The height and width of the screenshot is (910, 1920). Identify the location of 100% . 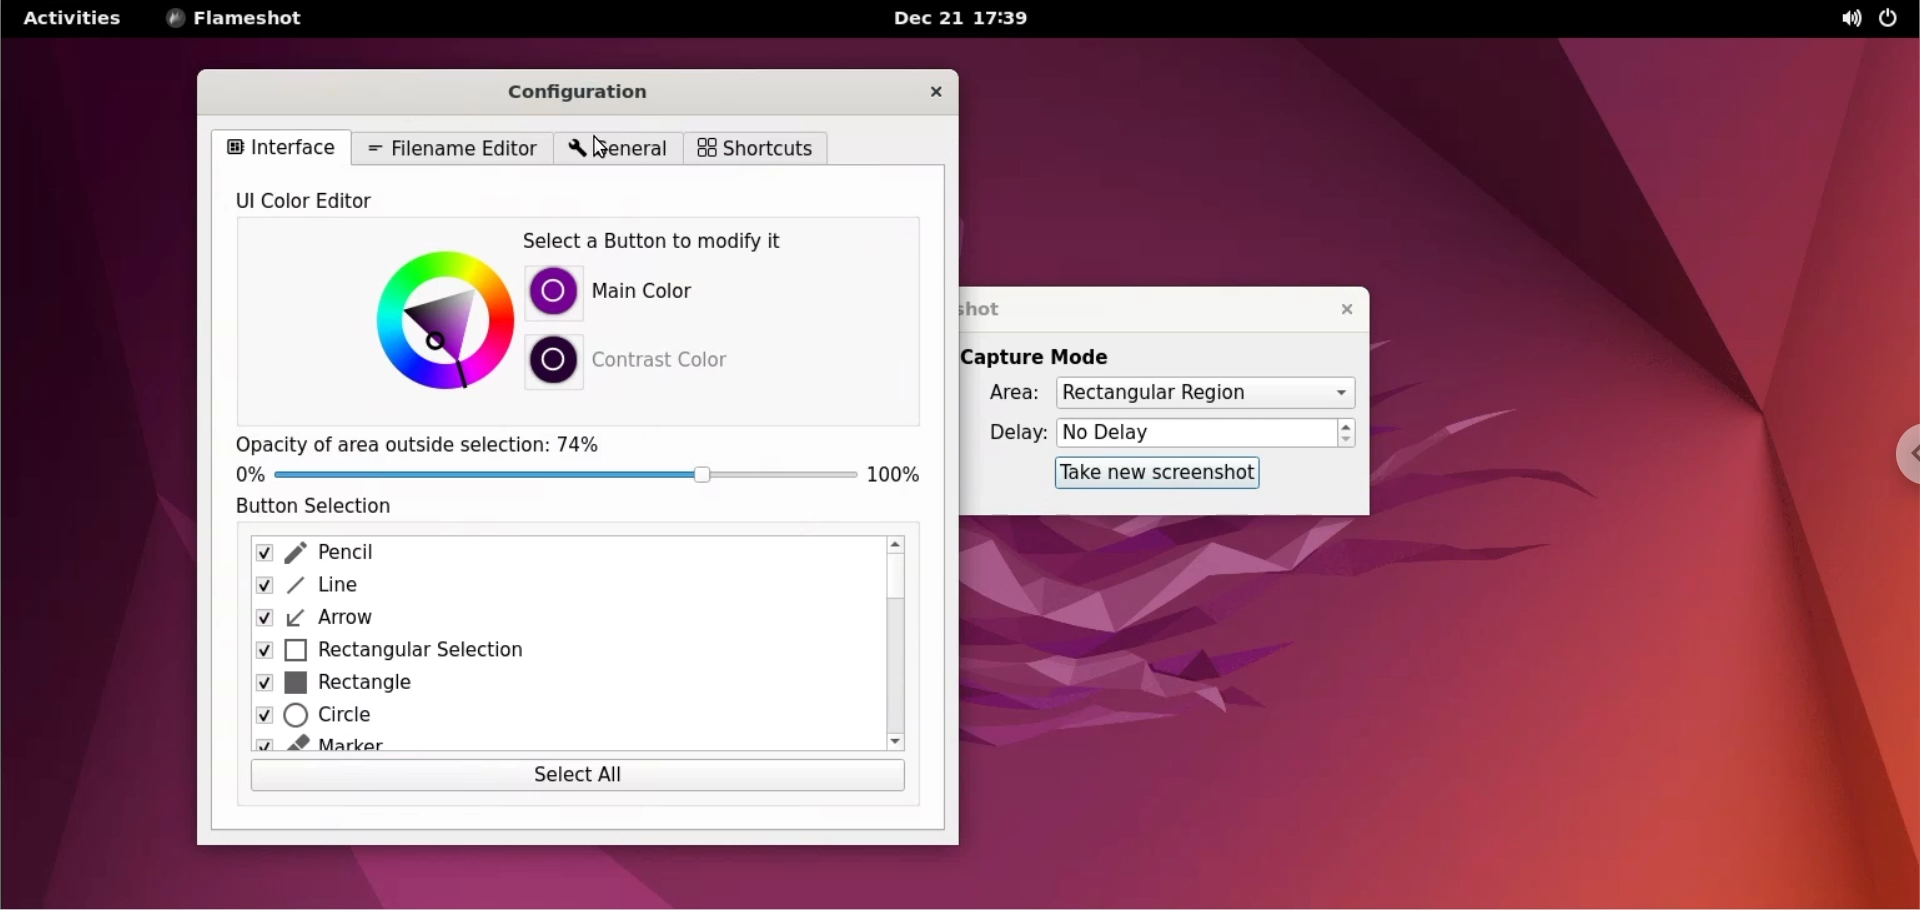
(898, 477).